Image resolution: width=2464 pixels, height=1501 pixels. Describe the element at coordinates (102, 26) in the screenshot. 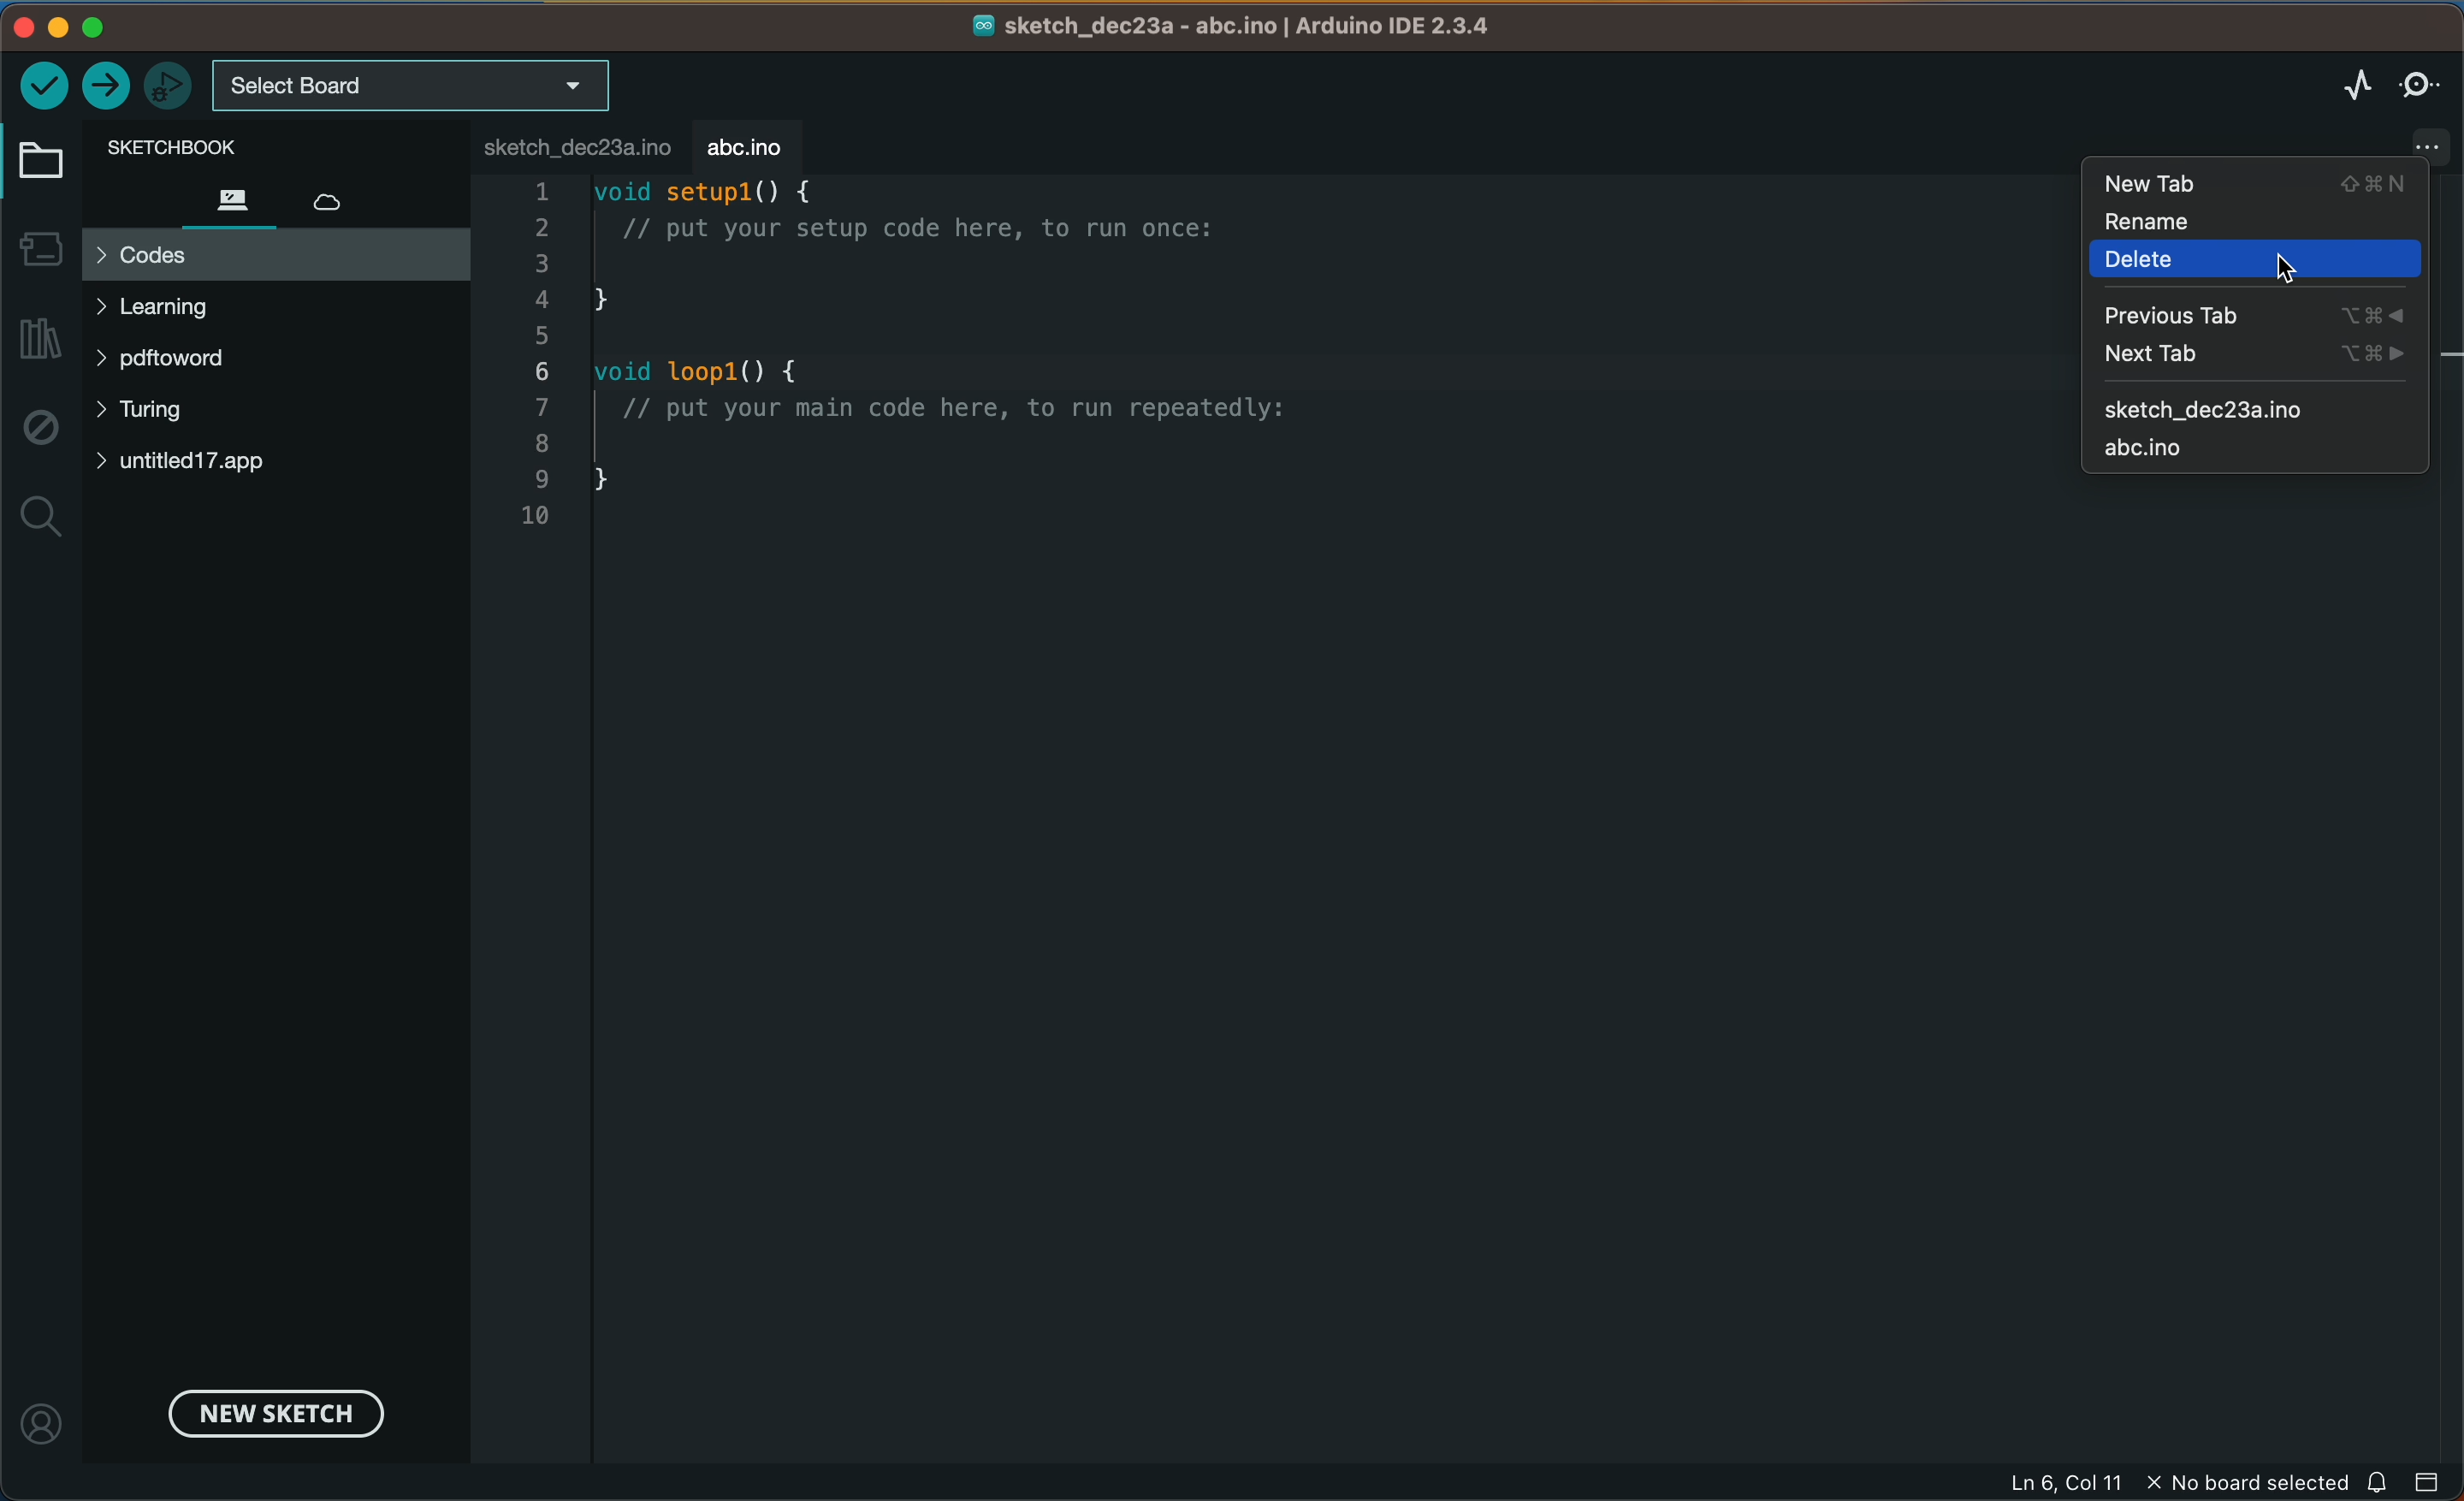

I see `windows control` at that location.